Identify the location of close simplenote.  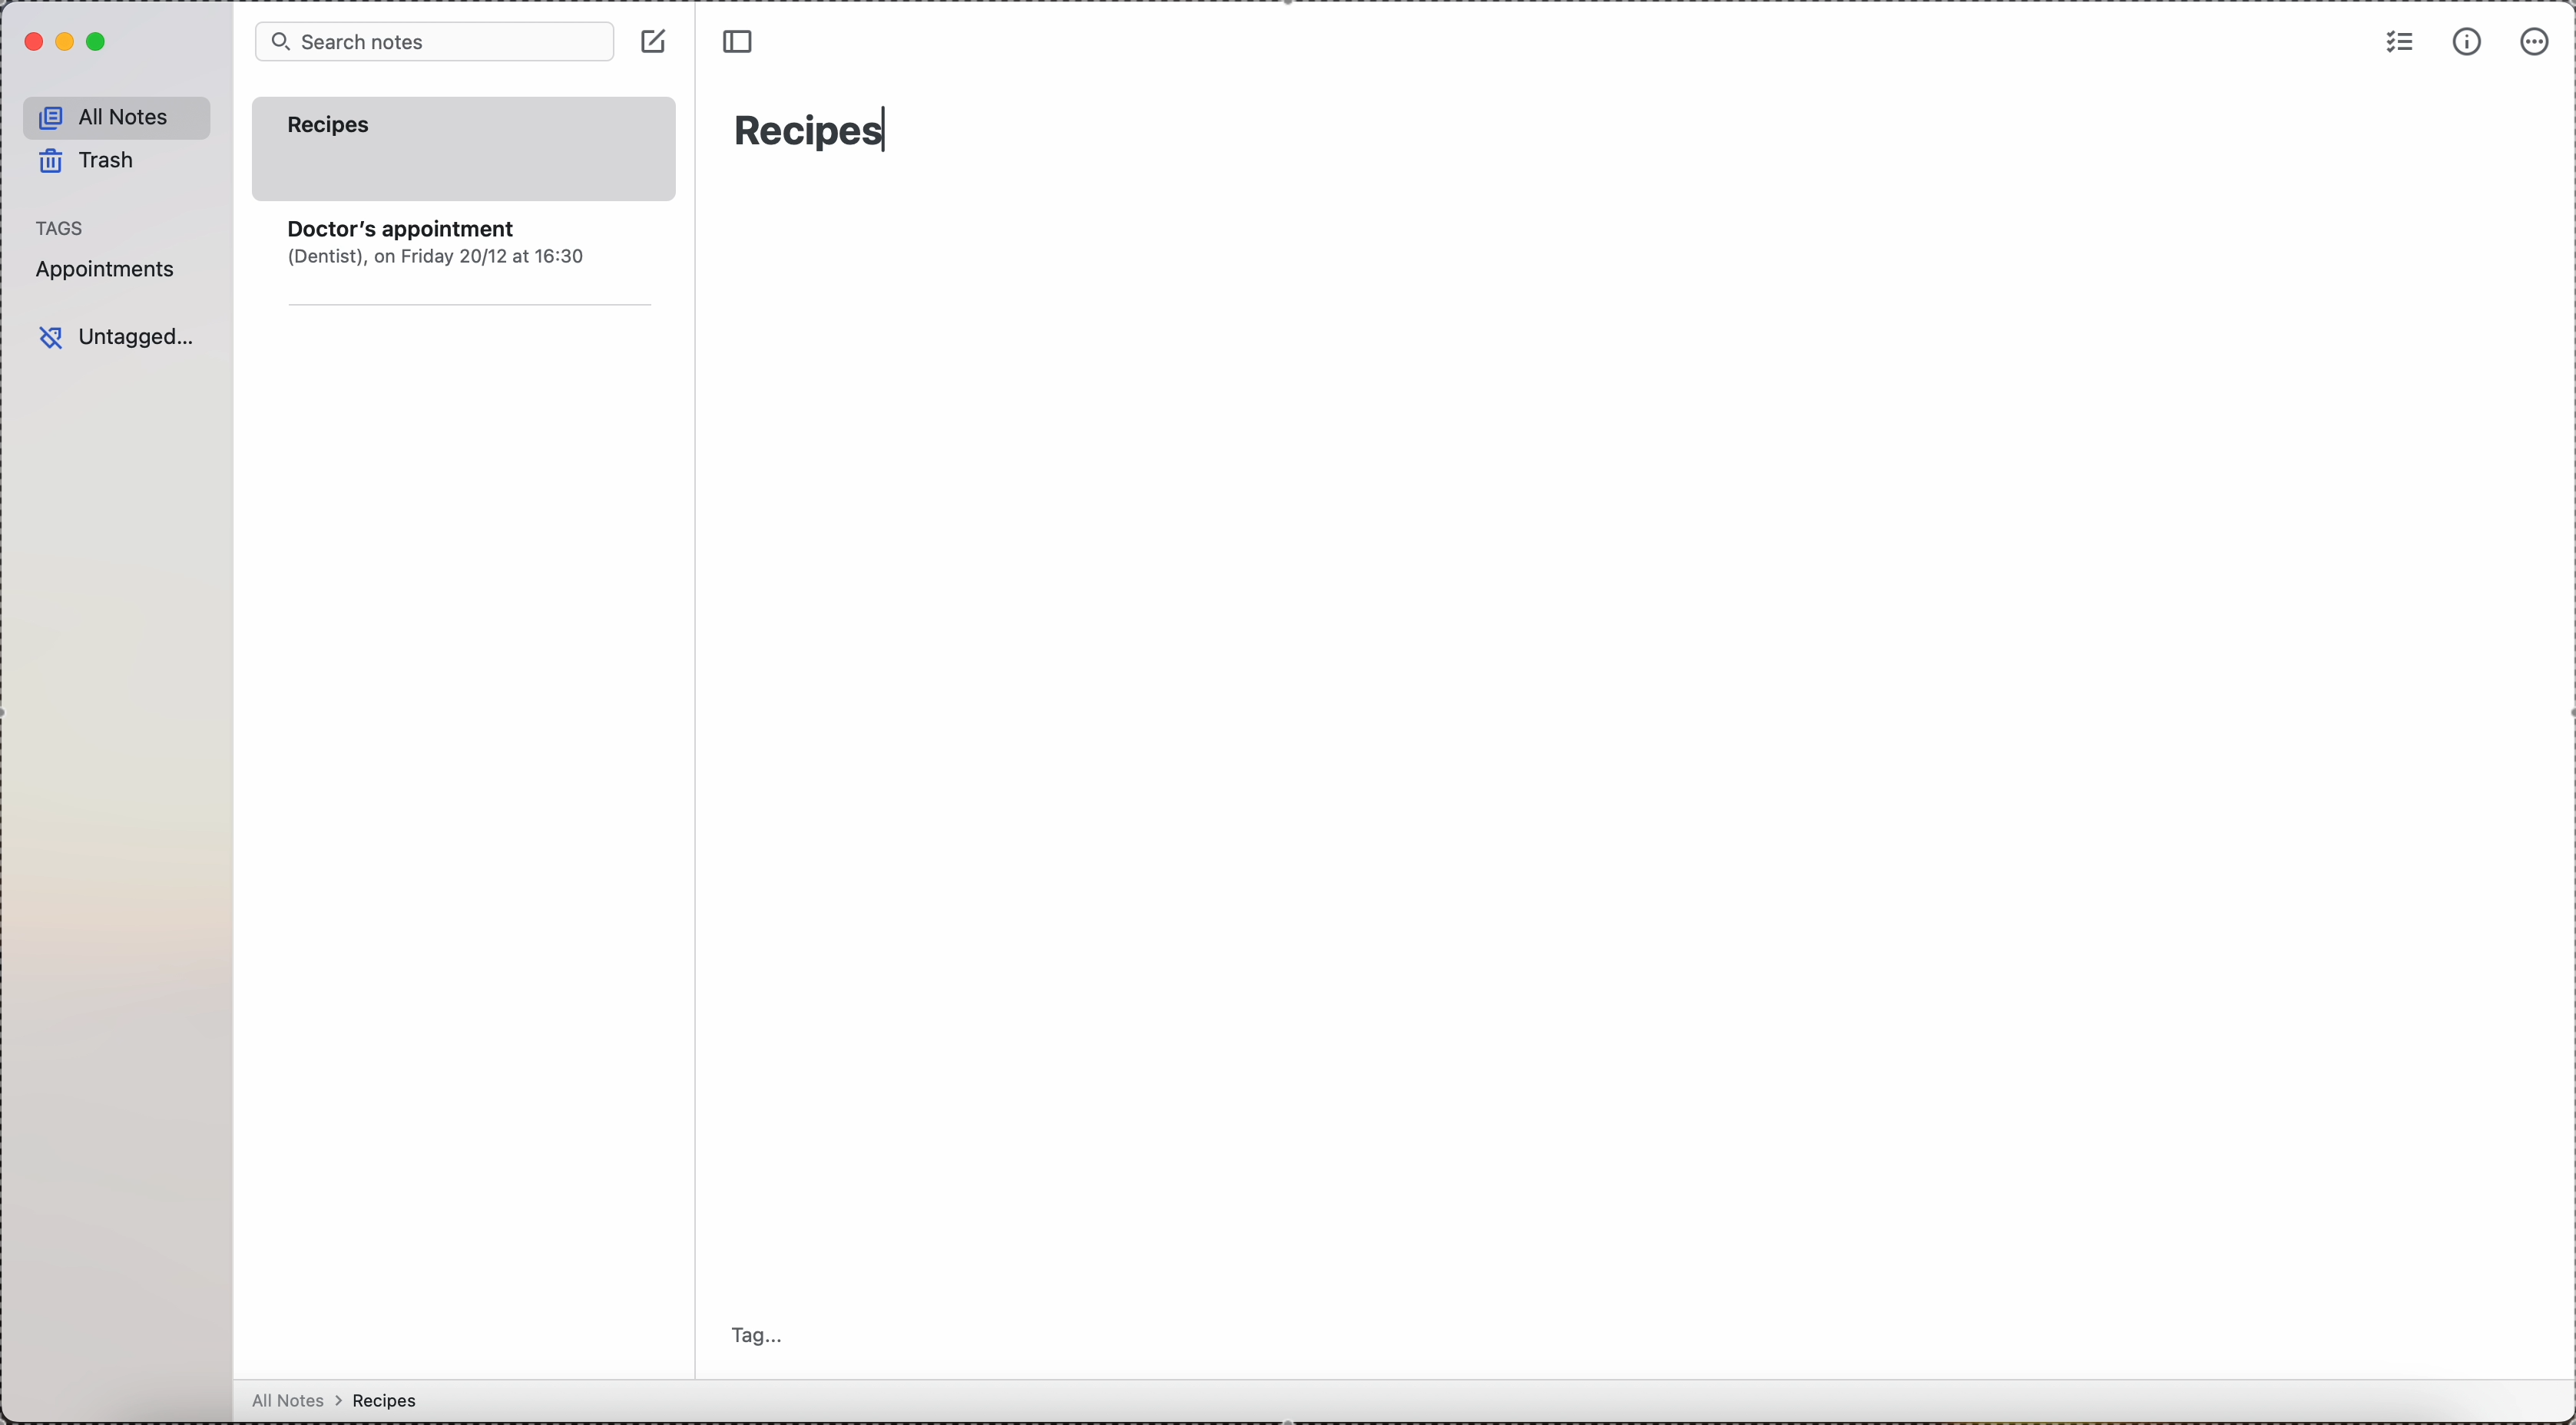
(30, 43).